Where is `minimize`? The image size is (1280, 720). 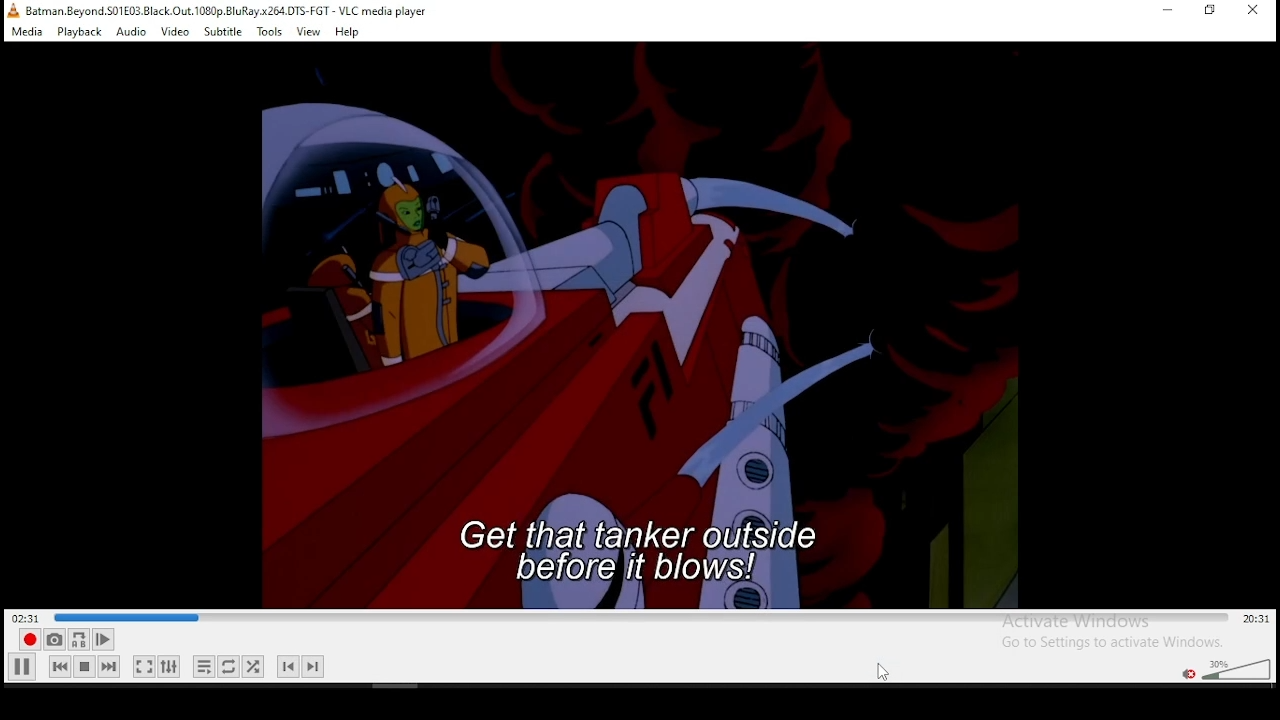 minimize is located at coordinates (1170, 10).